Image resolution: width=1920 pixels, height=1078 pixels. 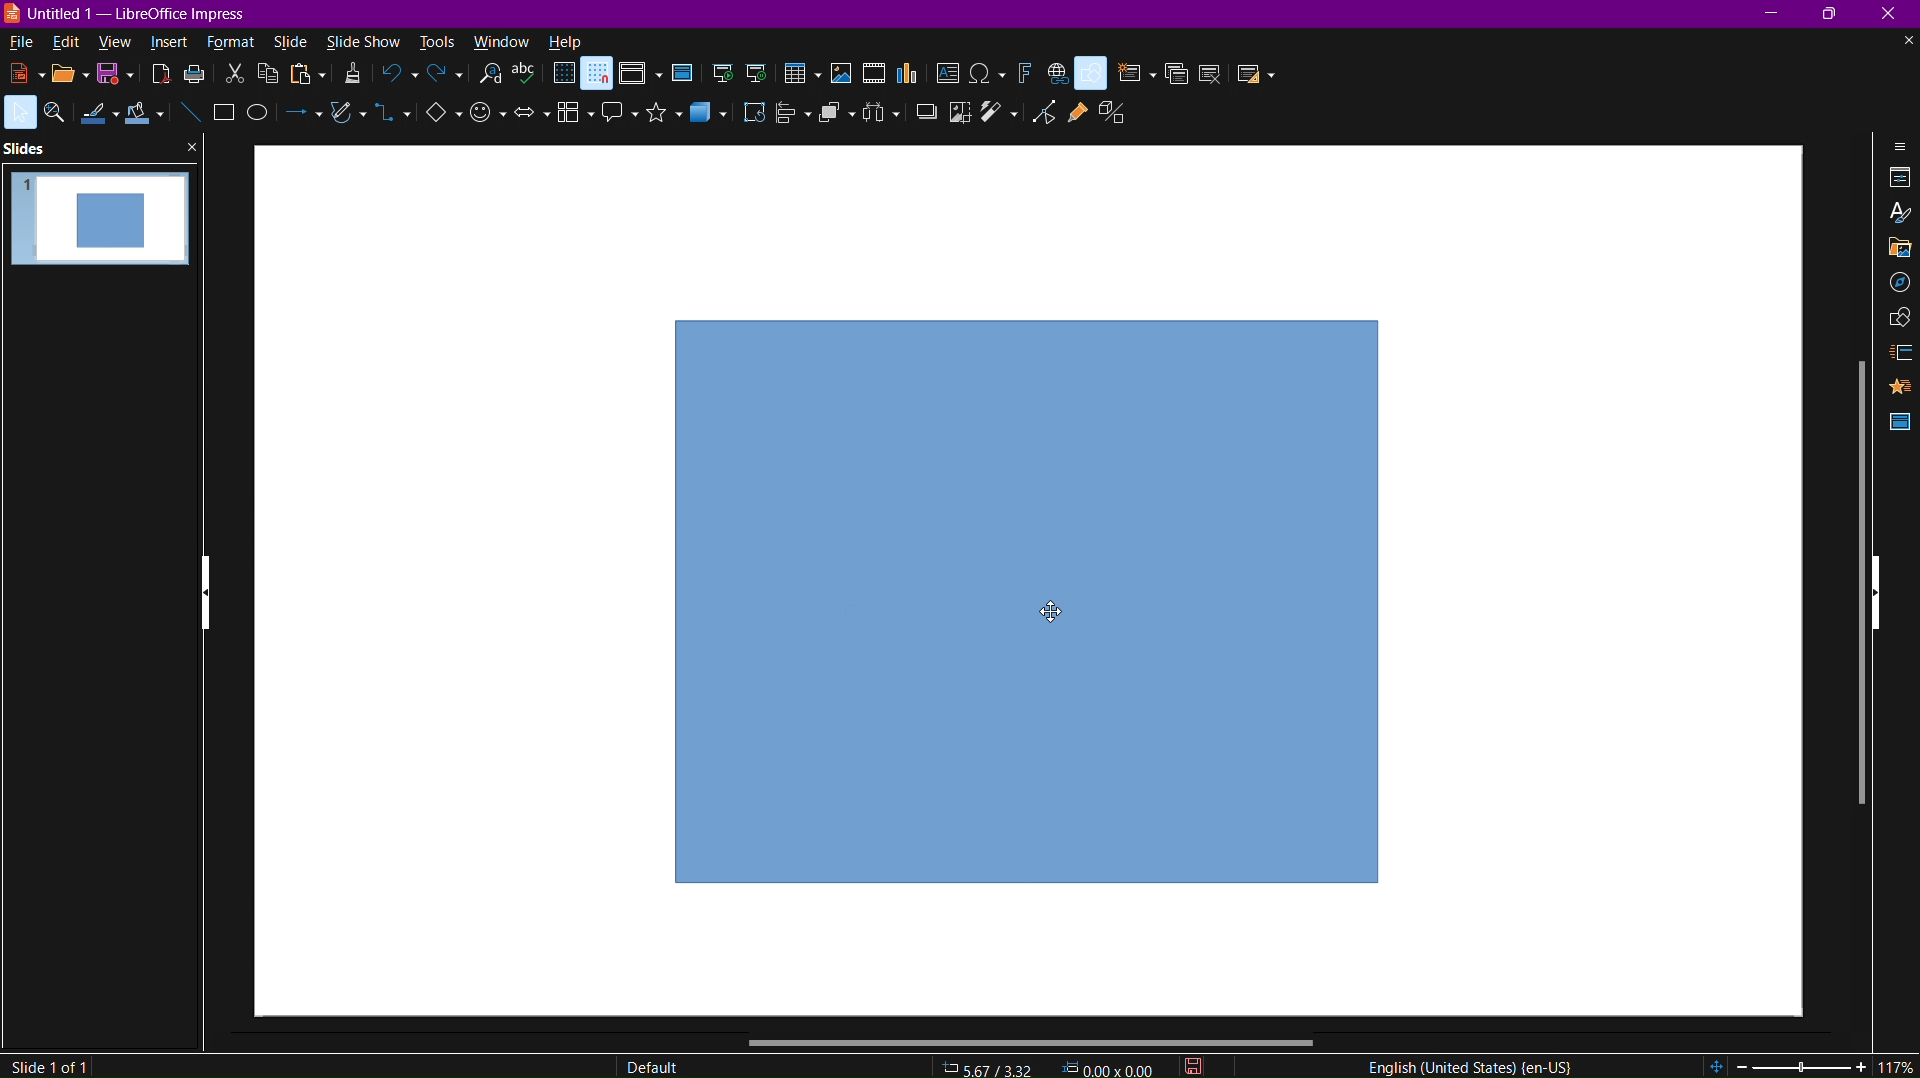 I want to click on slide, so click(x=291, y=41).